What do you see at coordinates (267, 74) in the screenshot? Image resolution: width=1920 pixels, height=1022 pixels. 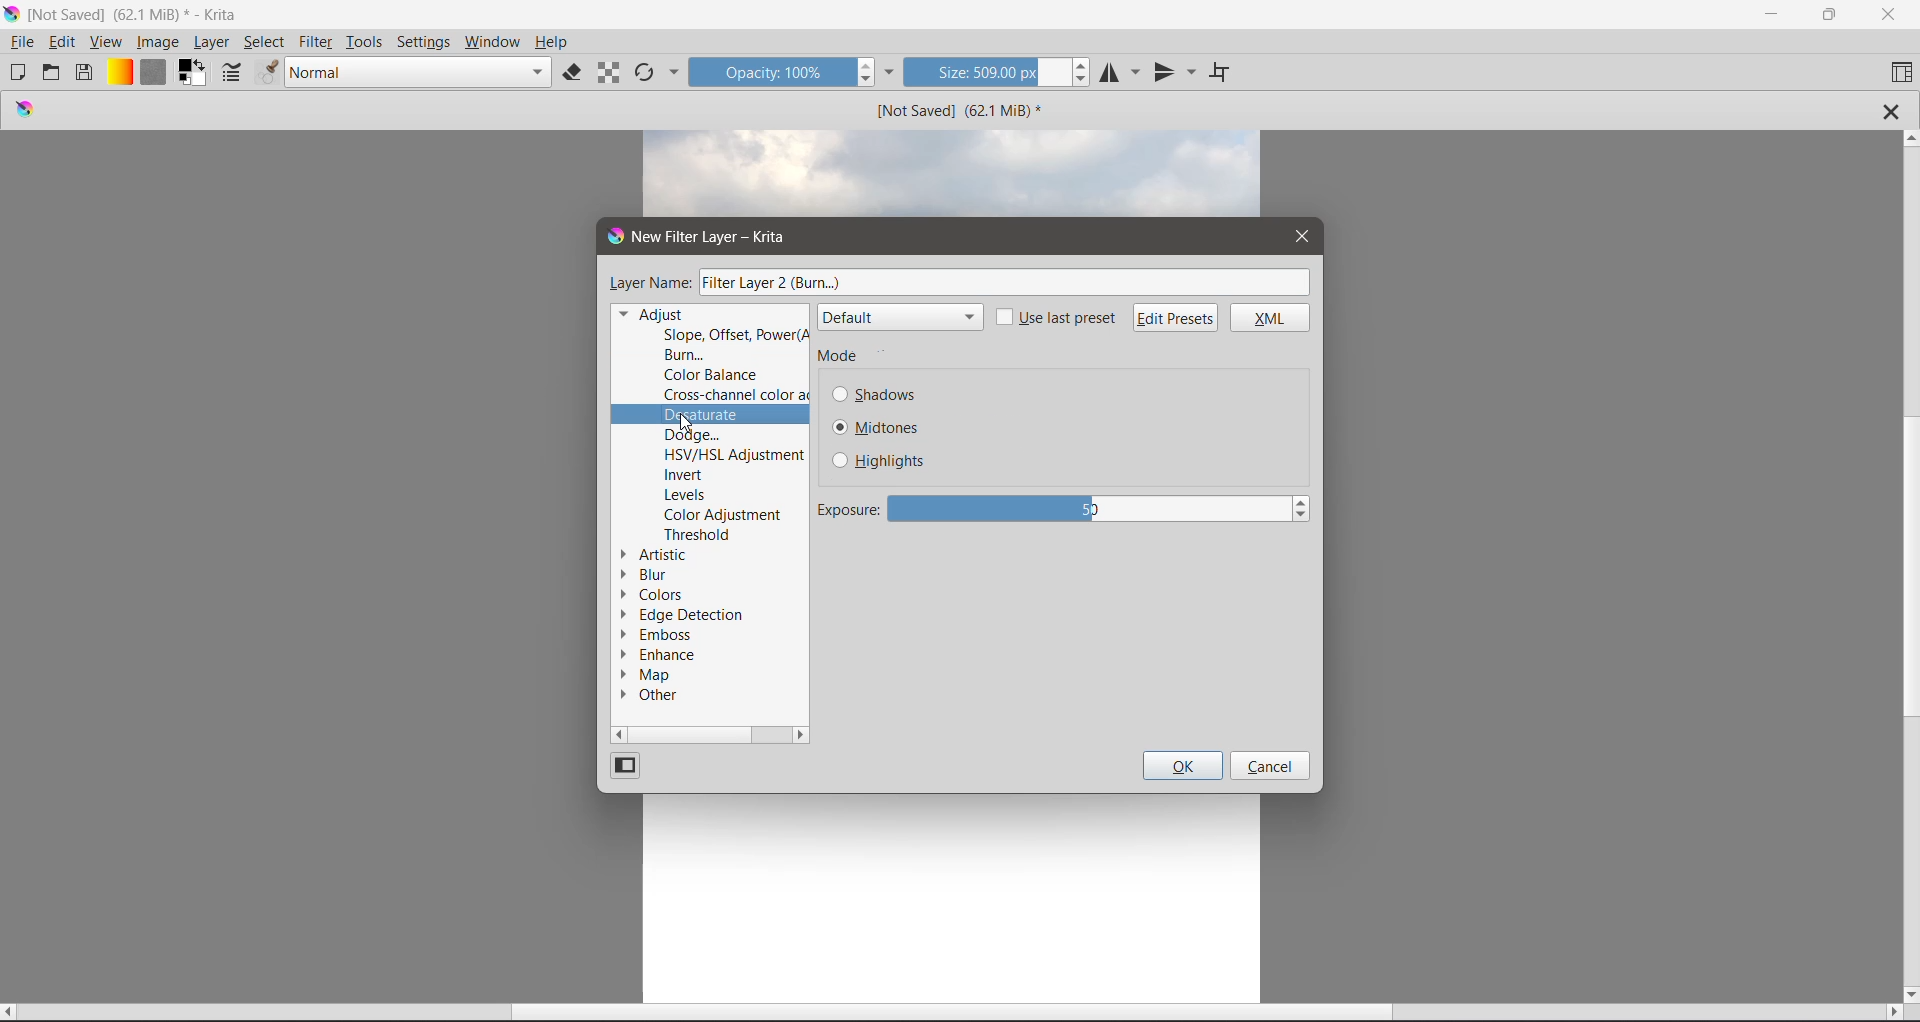 I see `Choose brush presets` at bounding box center [267, 74].